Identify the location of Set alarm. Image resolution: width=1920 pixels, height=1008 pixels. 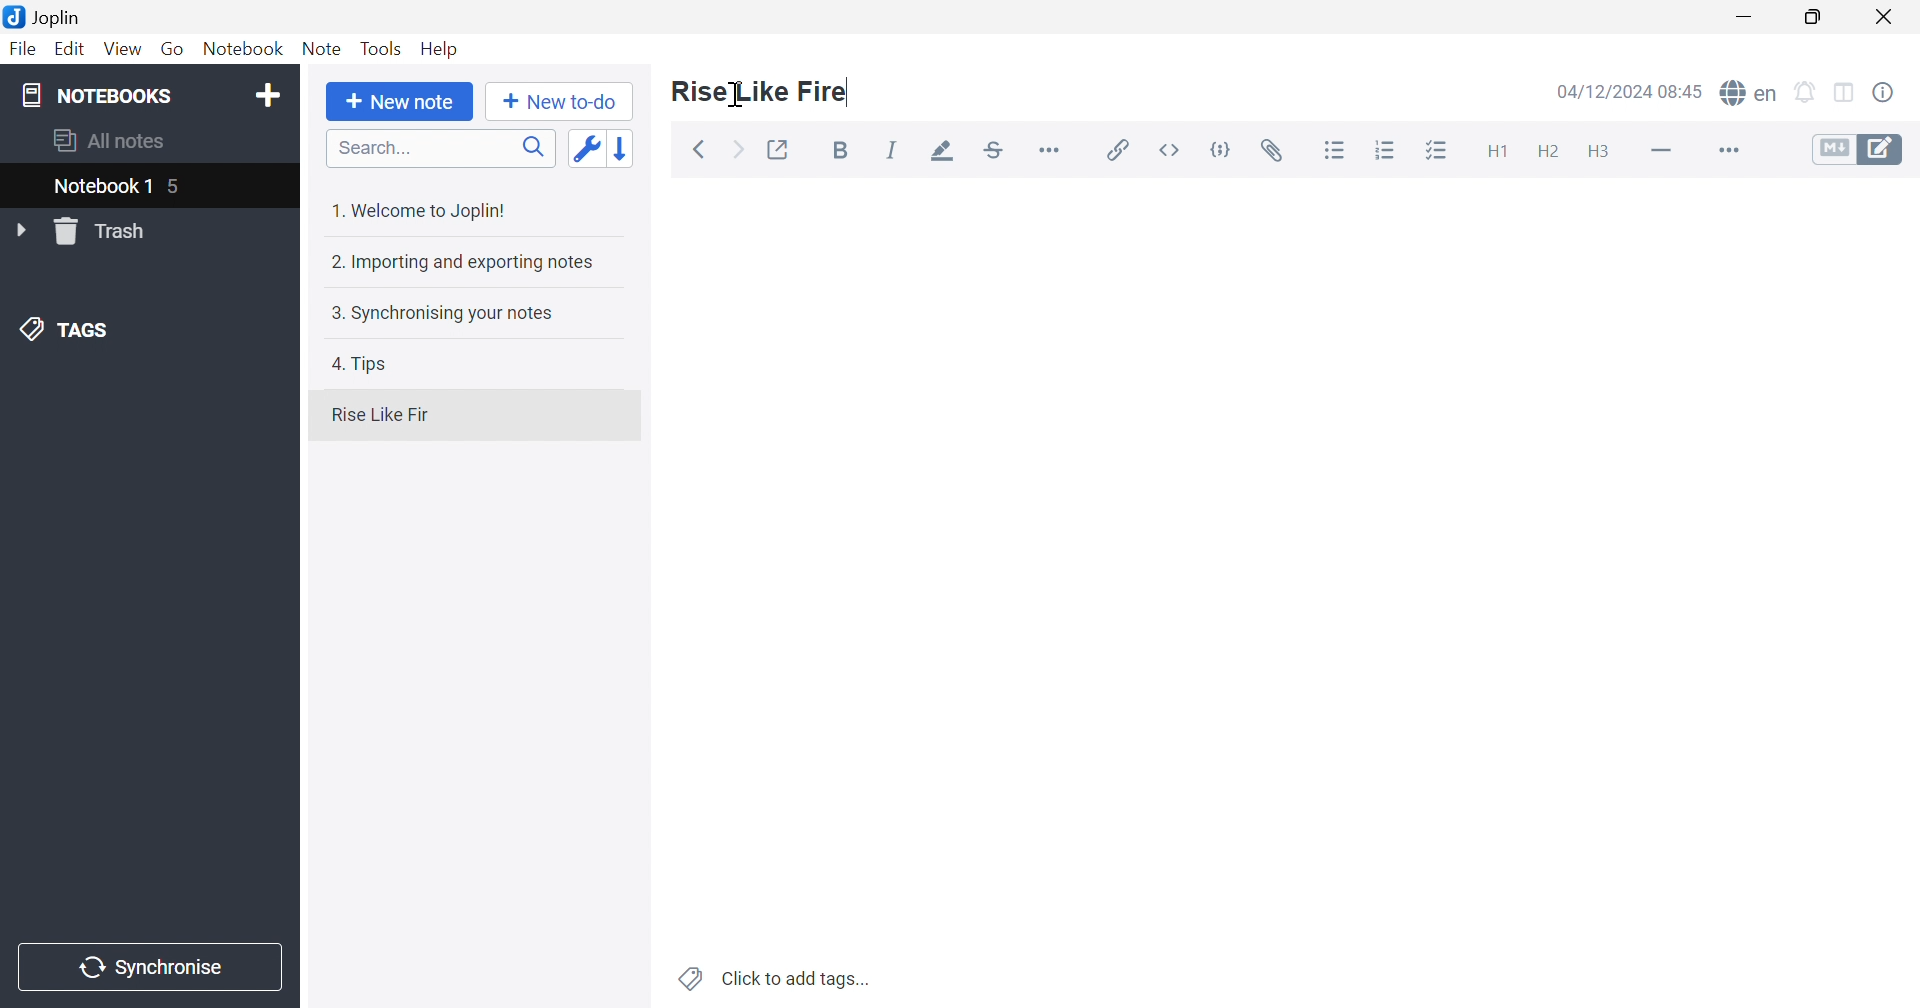
(1805, 91).